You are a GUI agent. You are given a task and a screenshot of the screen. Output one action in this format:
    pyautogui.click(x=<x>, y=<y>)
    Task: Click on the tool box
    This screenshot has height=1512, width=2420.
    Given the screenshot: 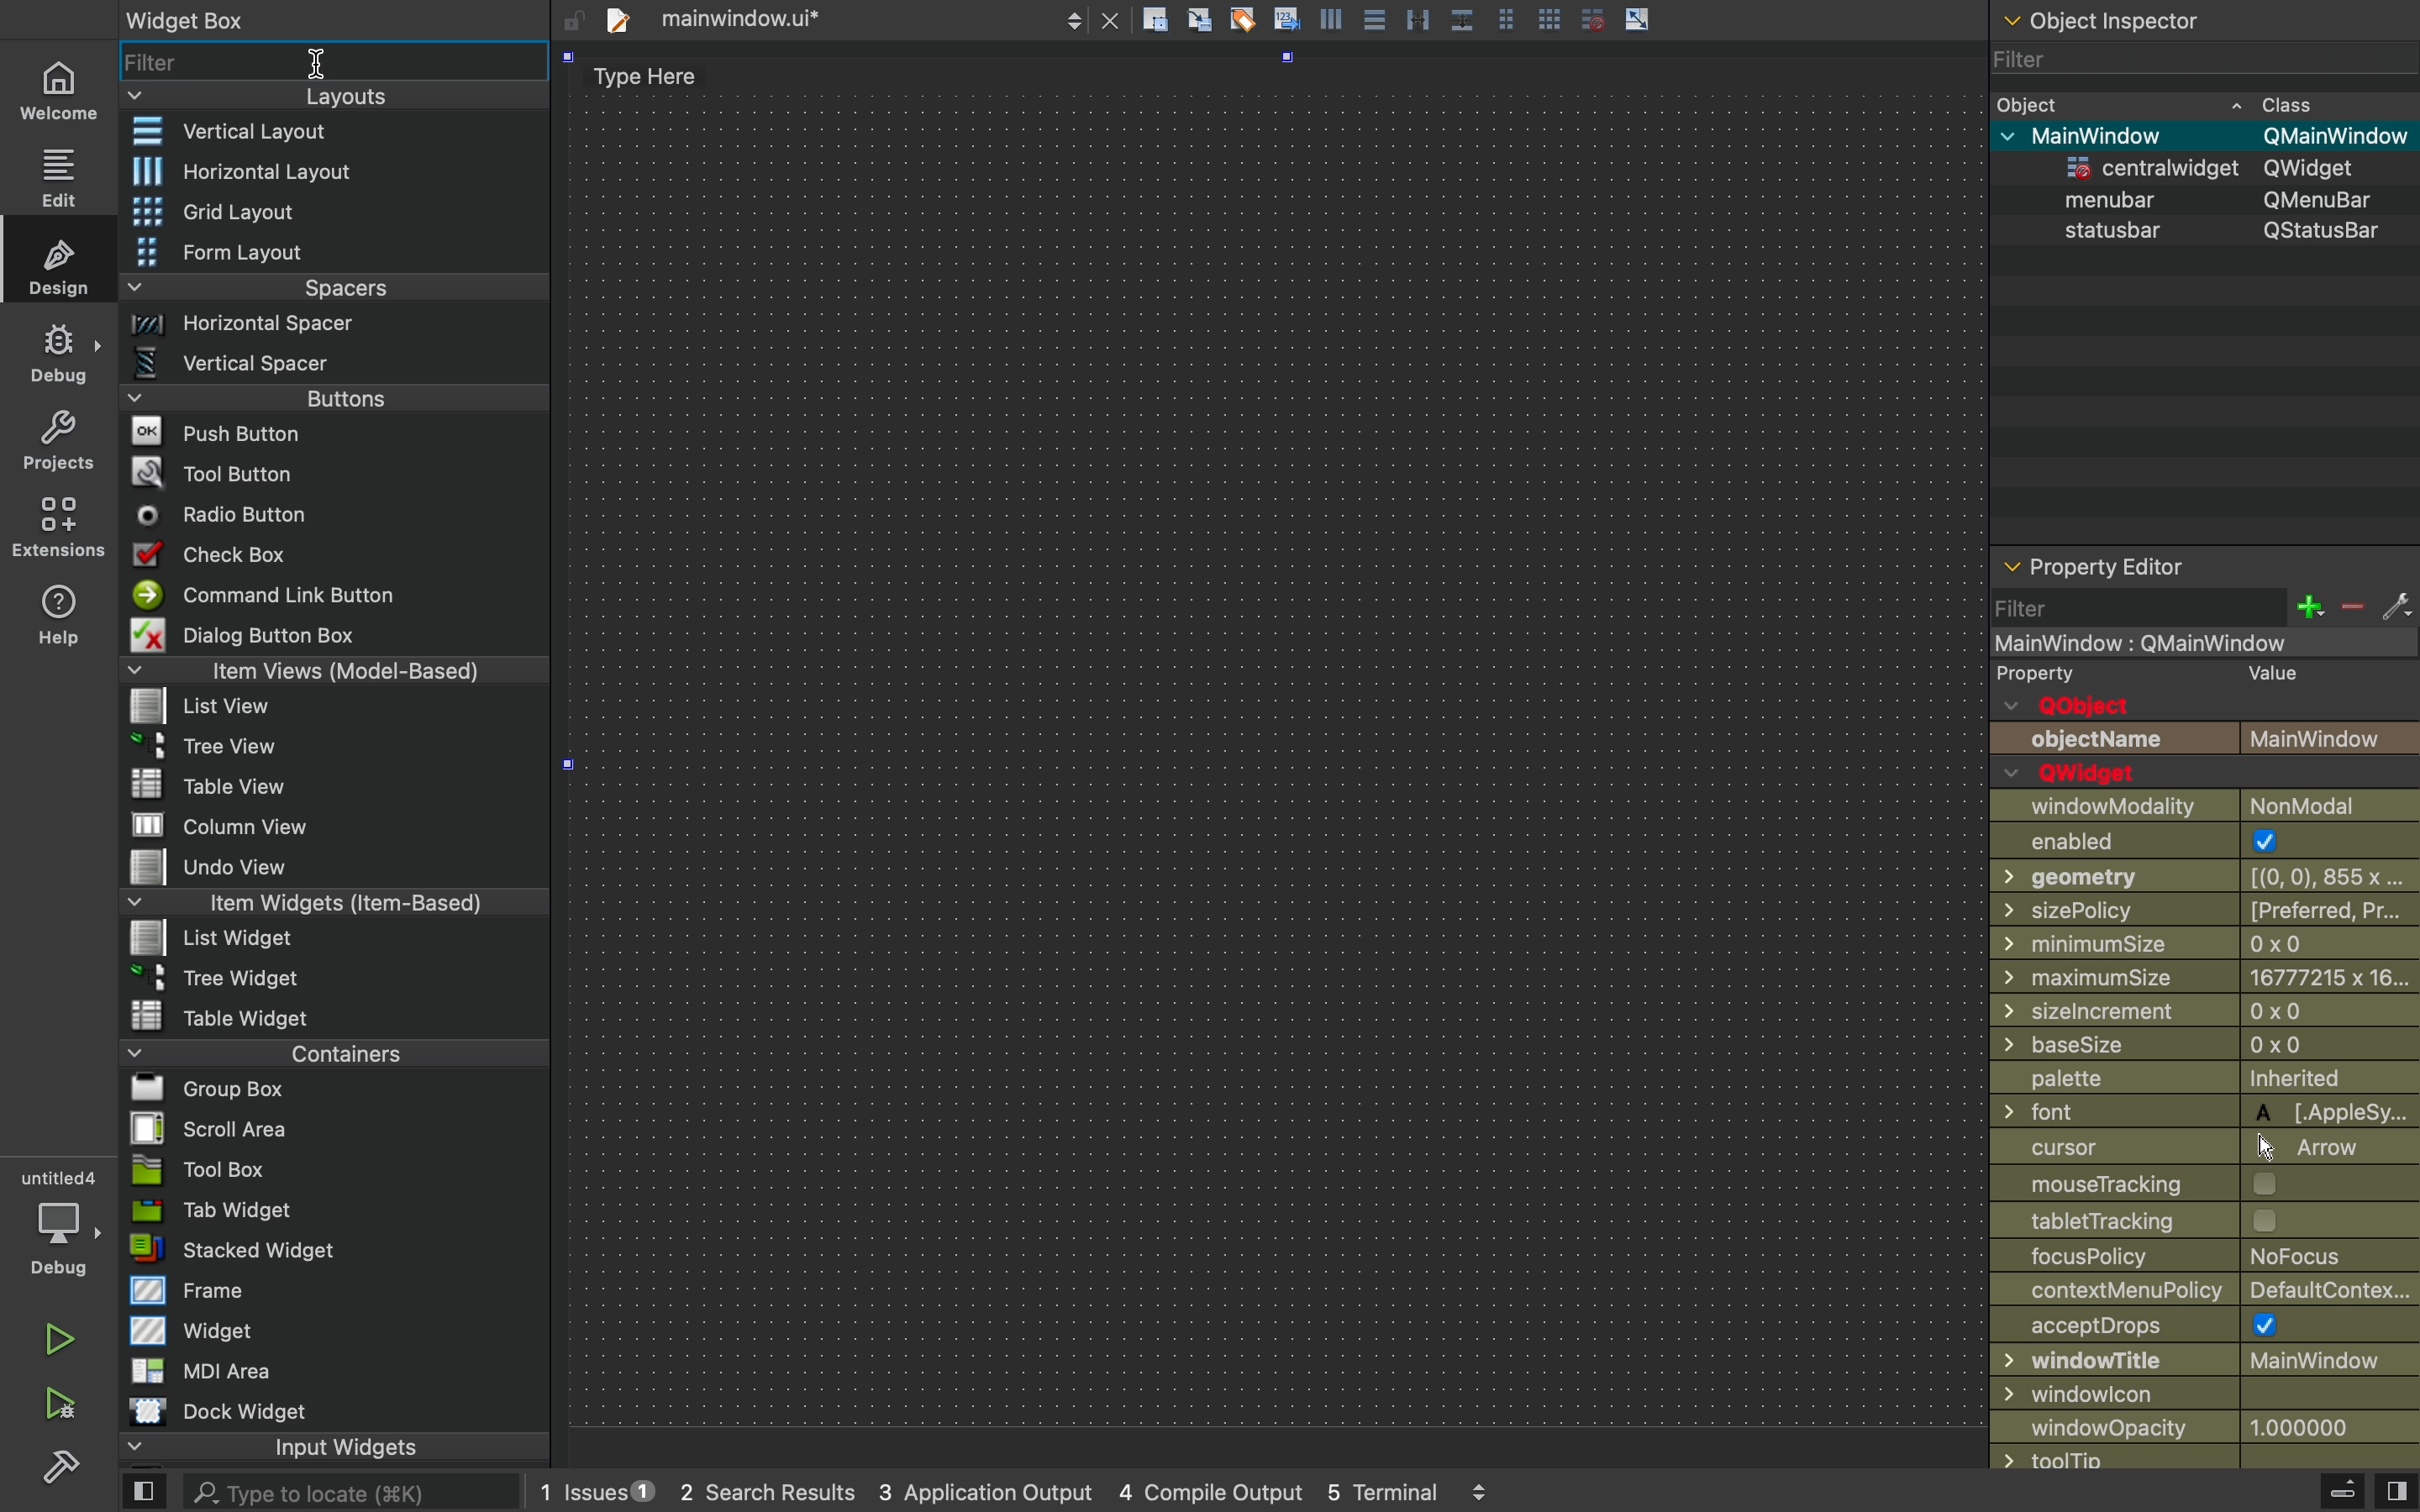 What is the action you would take?
    pyautogui.click(x=338, y=1171)
    